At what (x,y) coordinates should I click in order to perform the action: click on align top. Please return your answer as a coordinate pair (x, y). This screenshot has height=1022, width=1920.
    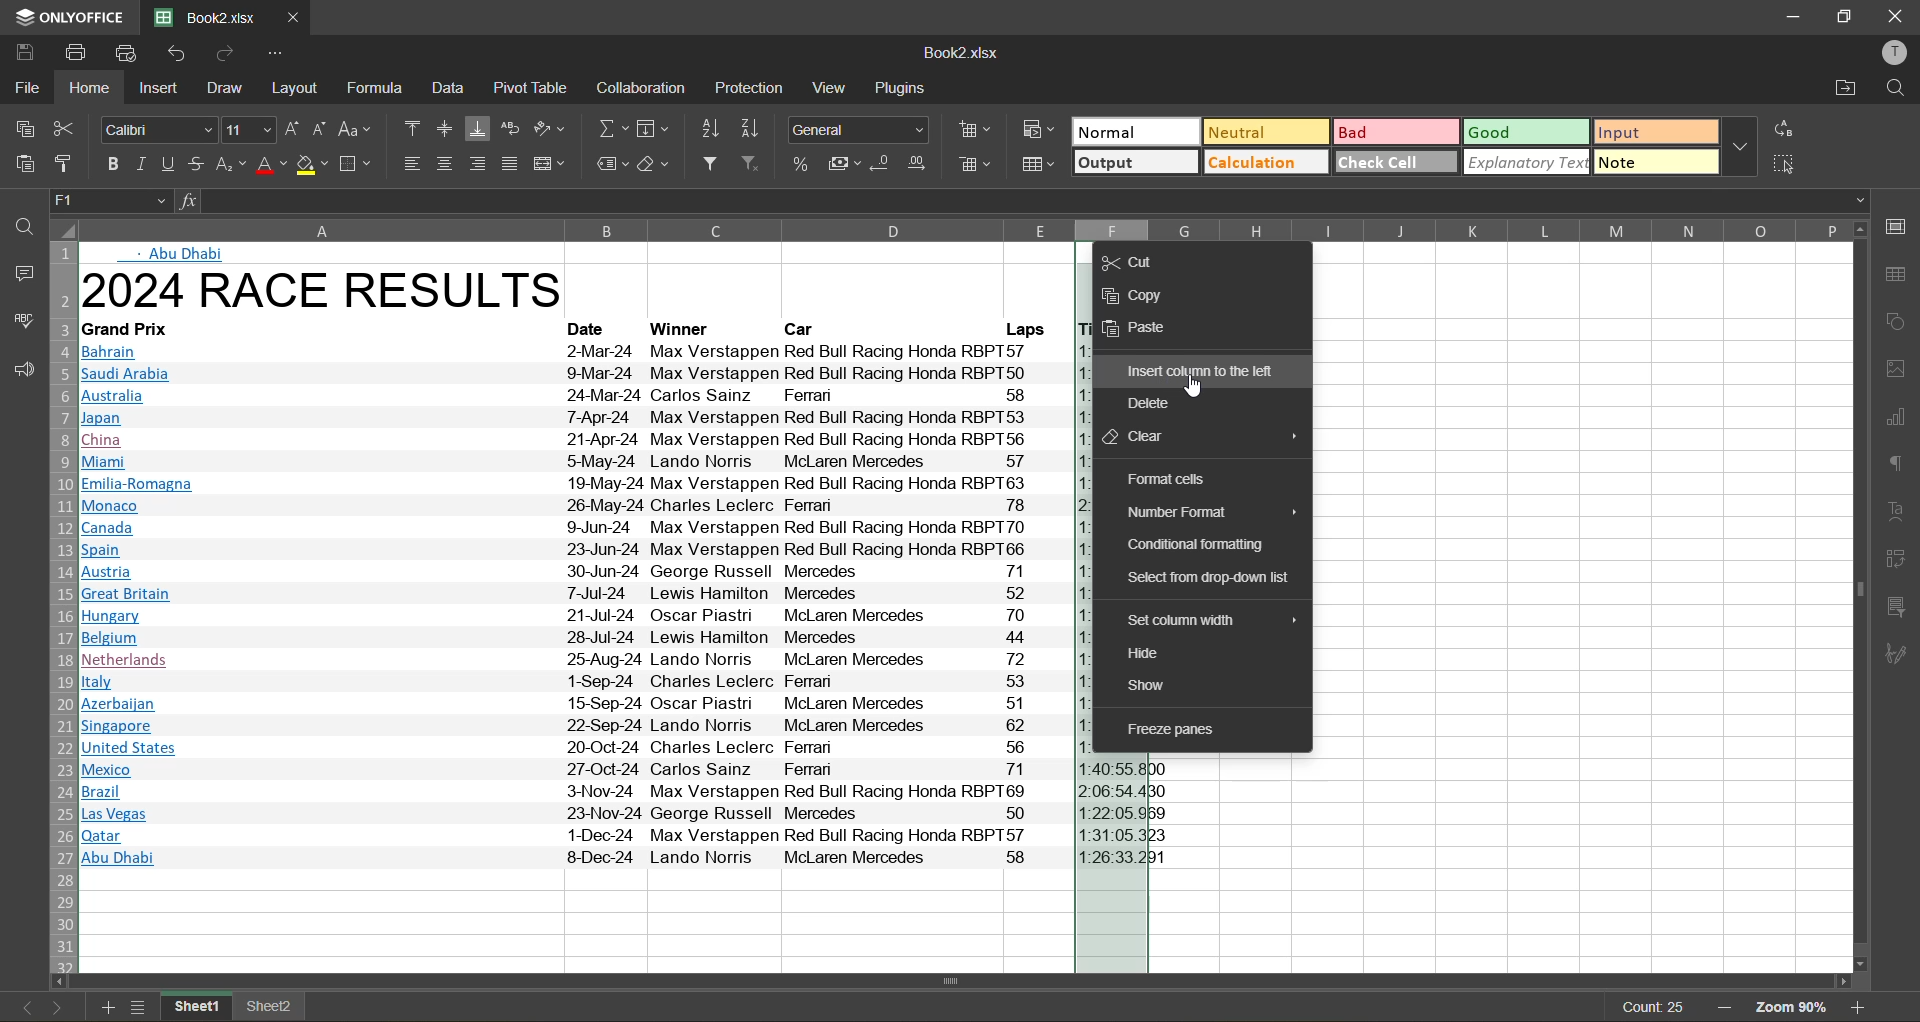
    Looking at the image, I should click on (407, 127).